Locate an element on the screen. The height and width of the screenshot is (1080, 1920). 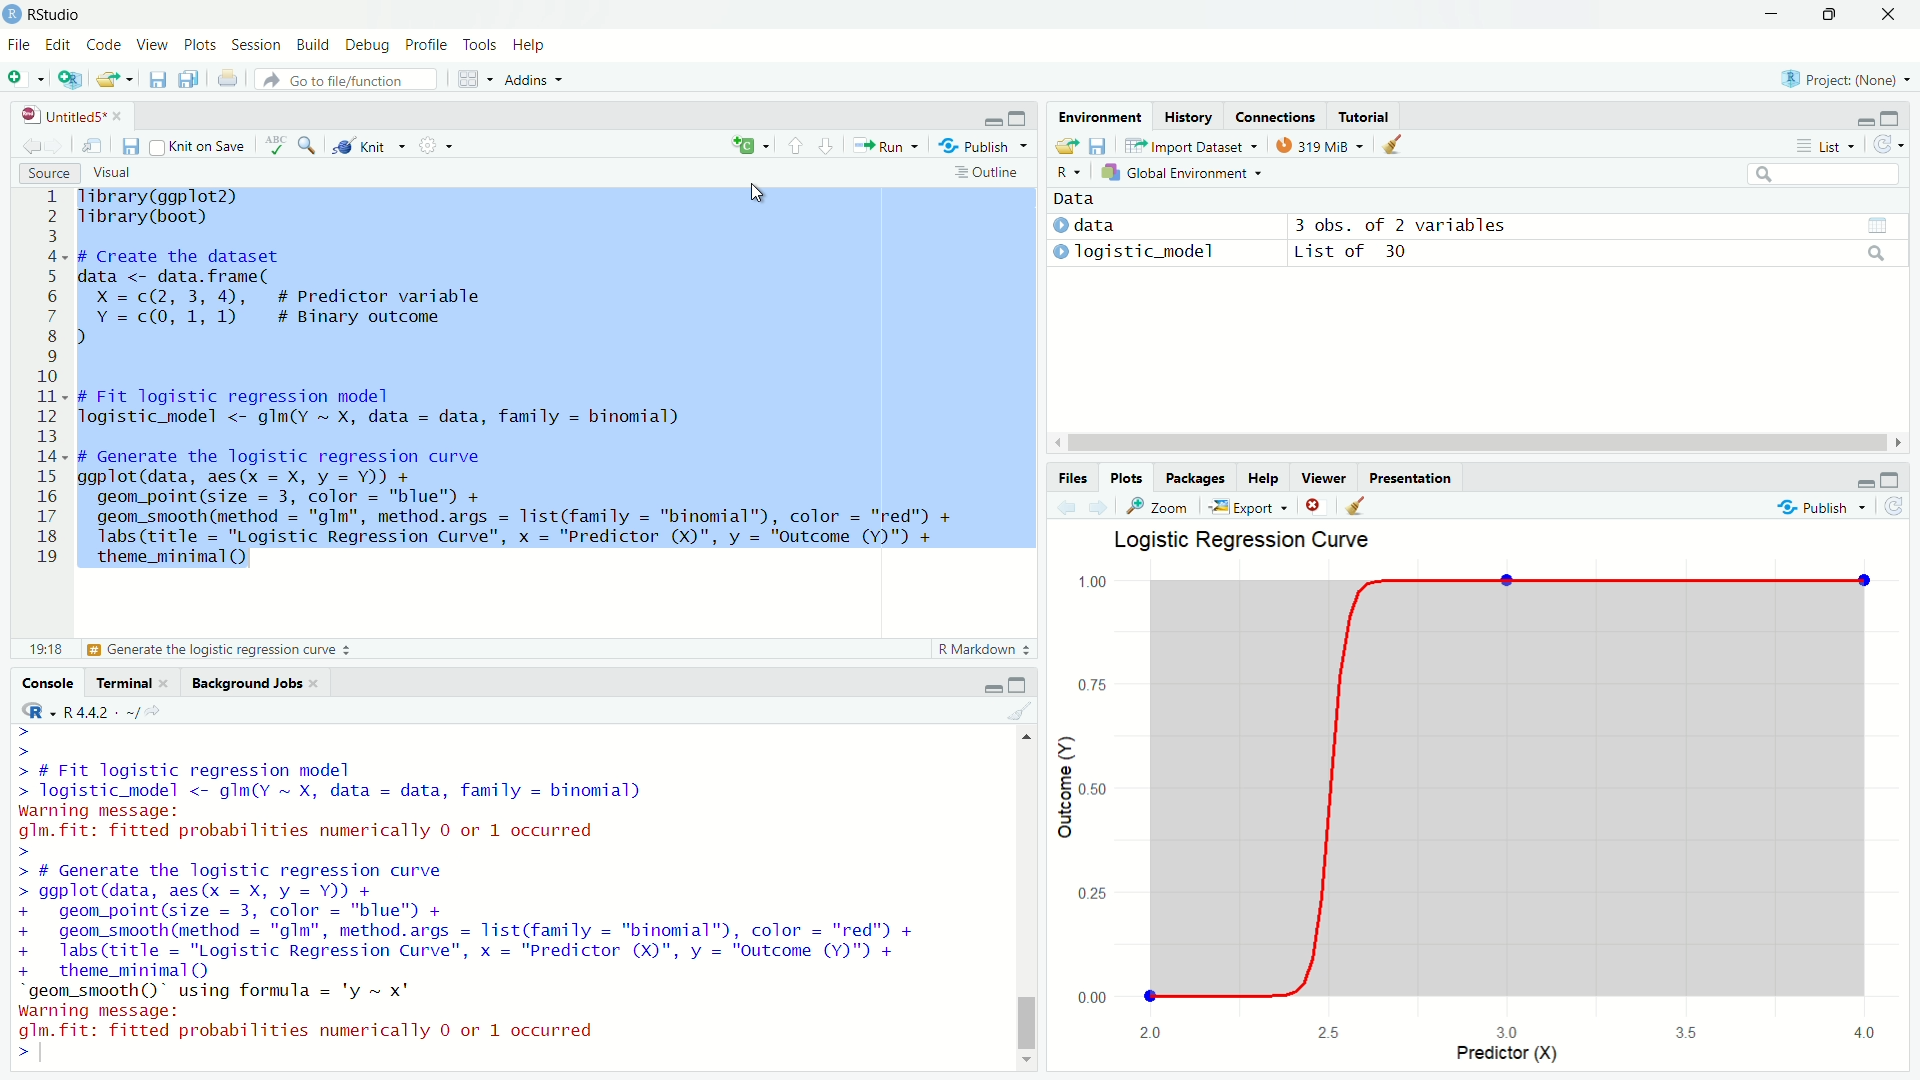
Run is located at coordinates (886, 145).